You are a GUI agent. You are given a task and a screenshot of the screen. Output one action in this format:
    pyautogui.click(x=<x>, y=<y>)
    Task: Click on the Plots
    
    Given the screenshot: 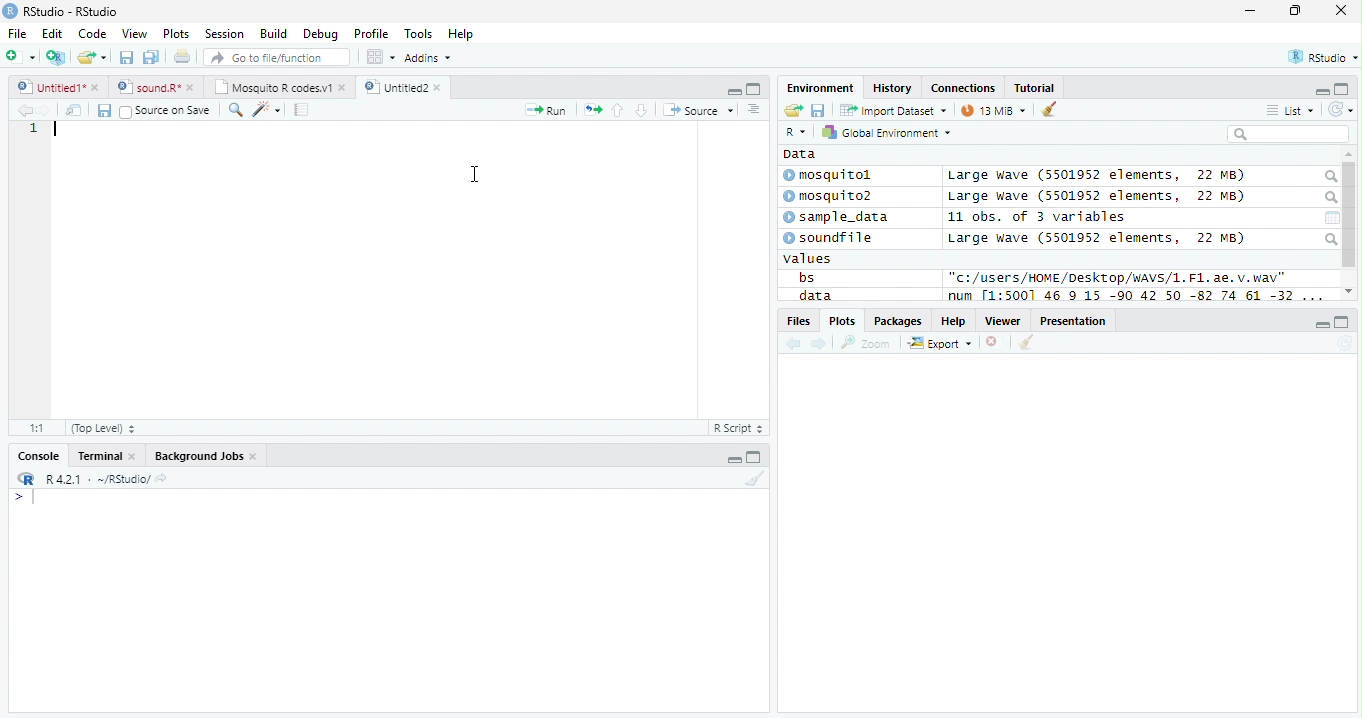 What is the action you would take?
    pyautogui.click(x=177, y=34)
    